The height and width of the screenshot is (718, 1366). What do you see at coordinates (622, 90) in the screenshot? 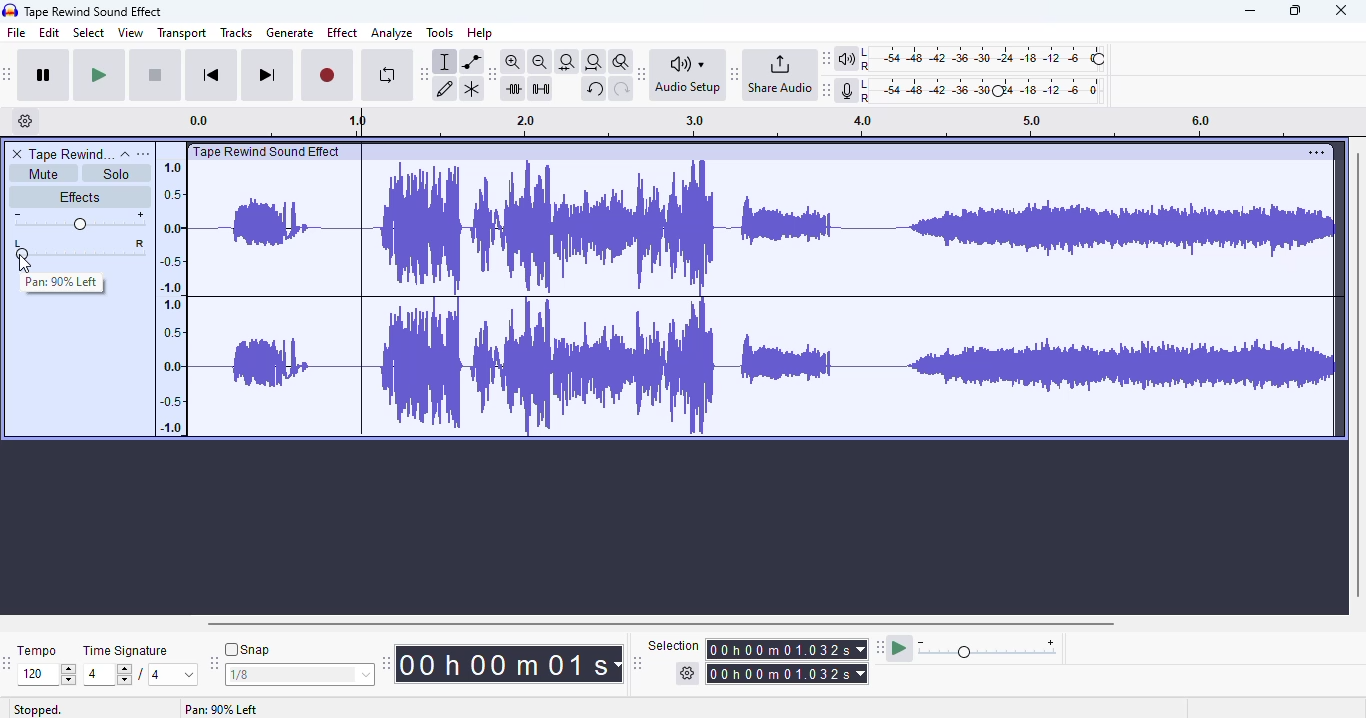
I see `redo` at bounding box center [622, 90].